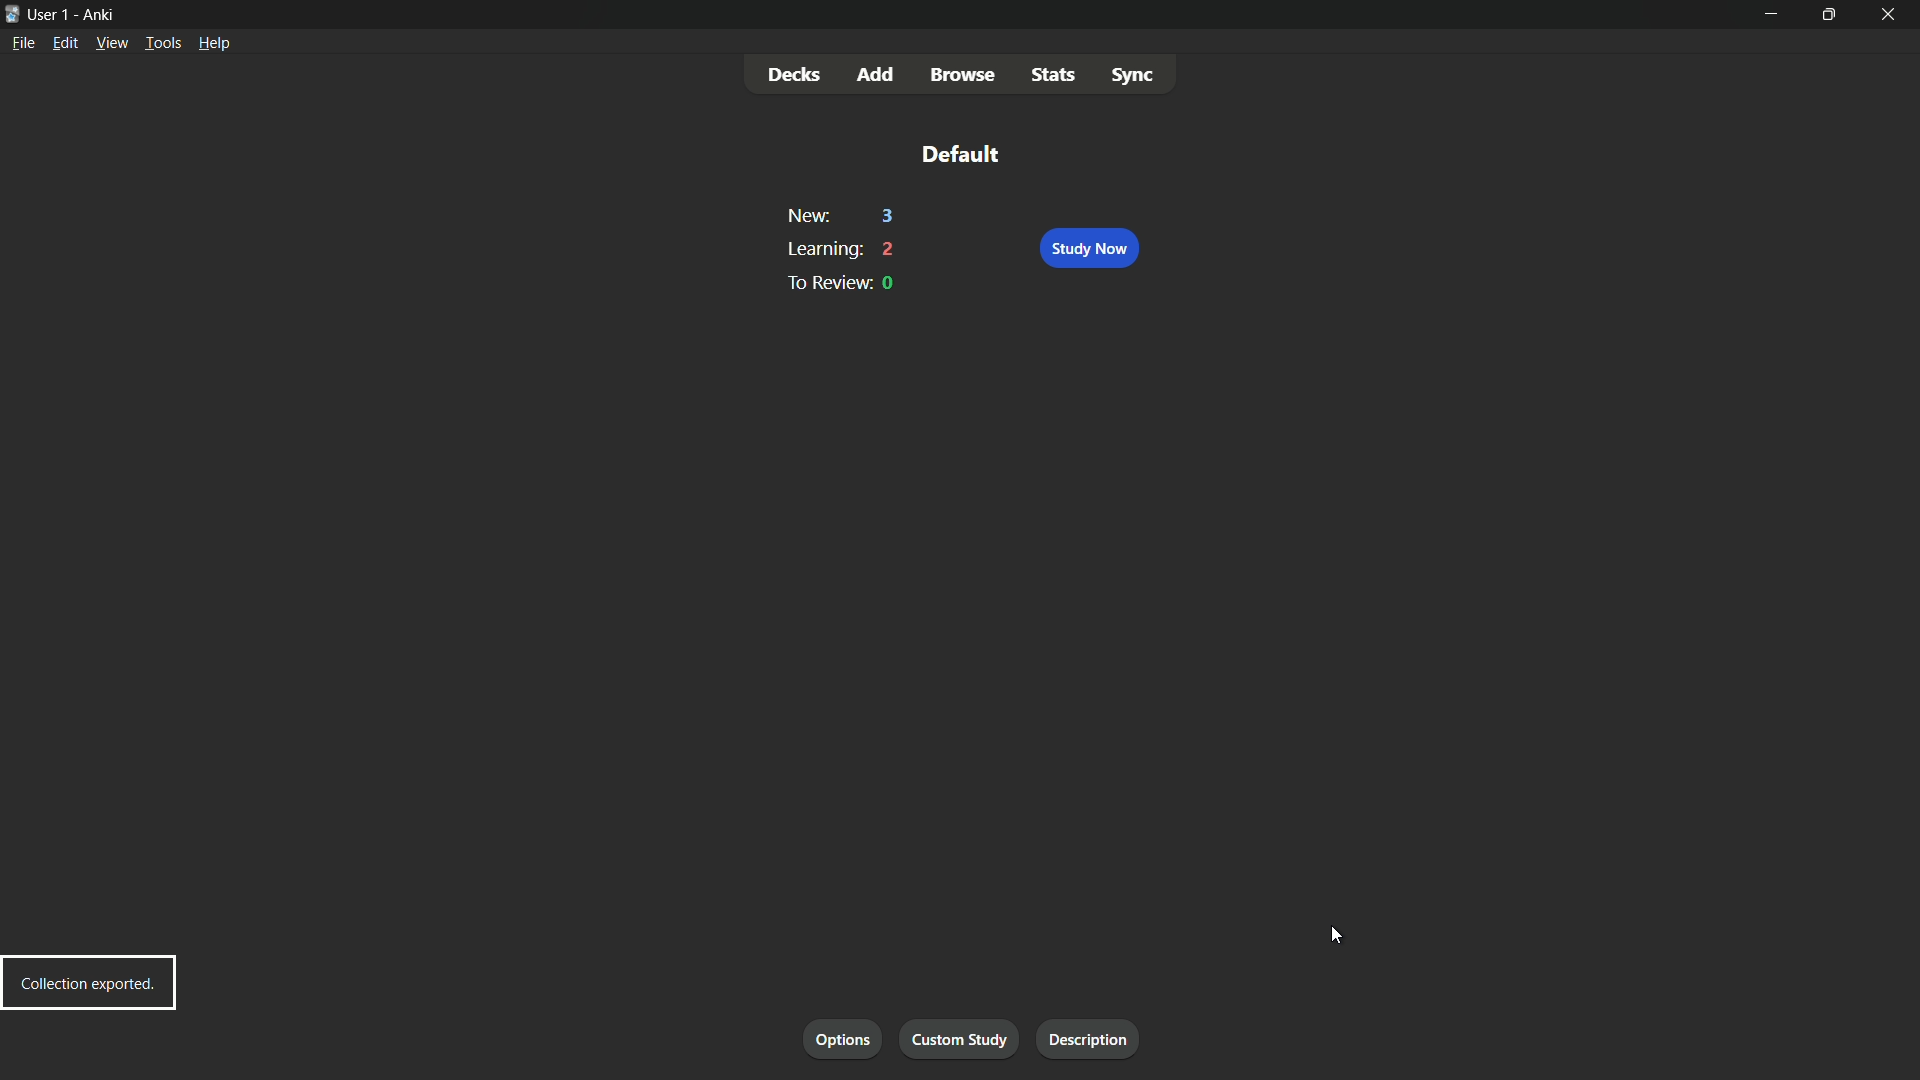  What do you see at coordinates (967, 1039) in the screenshot?
I see `create desk` at bounding box center [967, 1039].